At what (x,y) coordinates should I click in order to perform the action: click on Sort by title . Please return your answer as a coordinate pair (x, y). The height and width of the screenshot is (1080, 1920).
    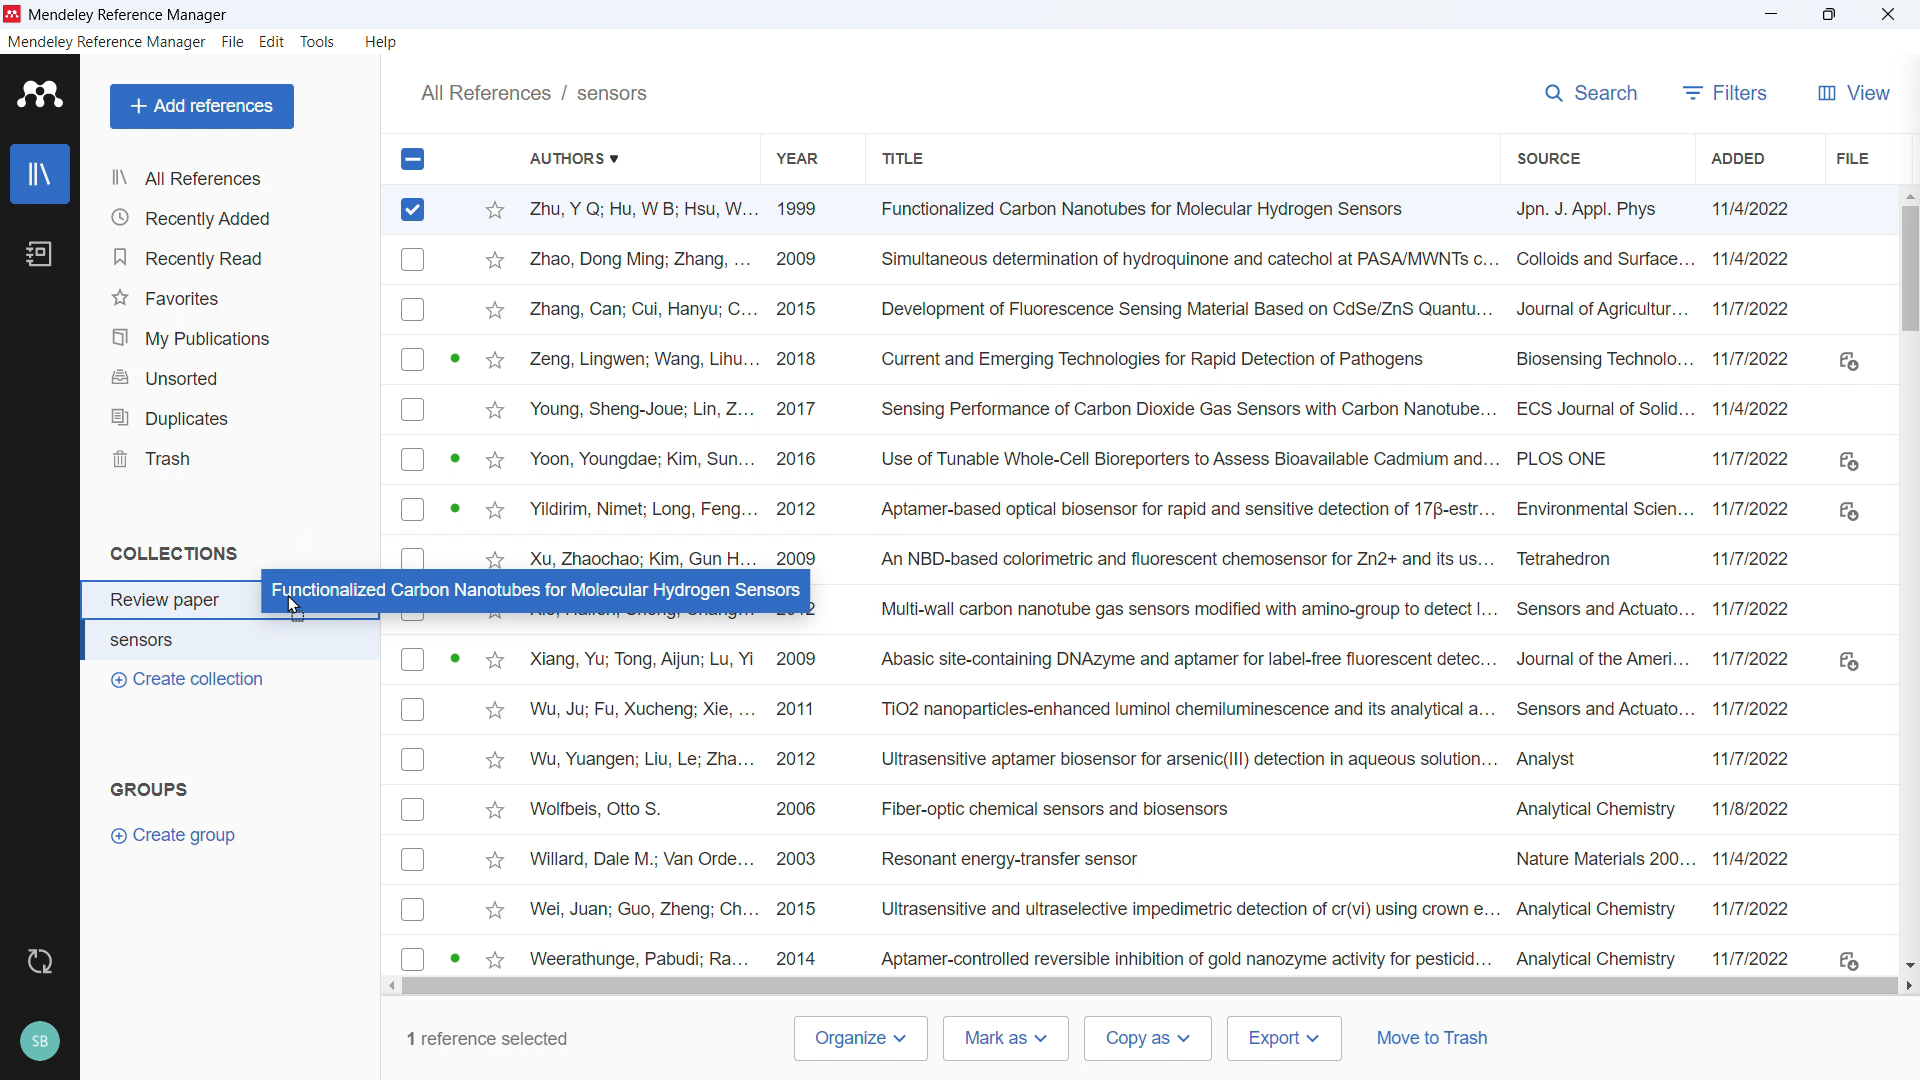
    Looking at the image, I should click on (904, 158).